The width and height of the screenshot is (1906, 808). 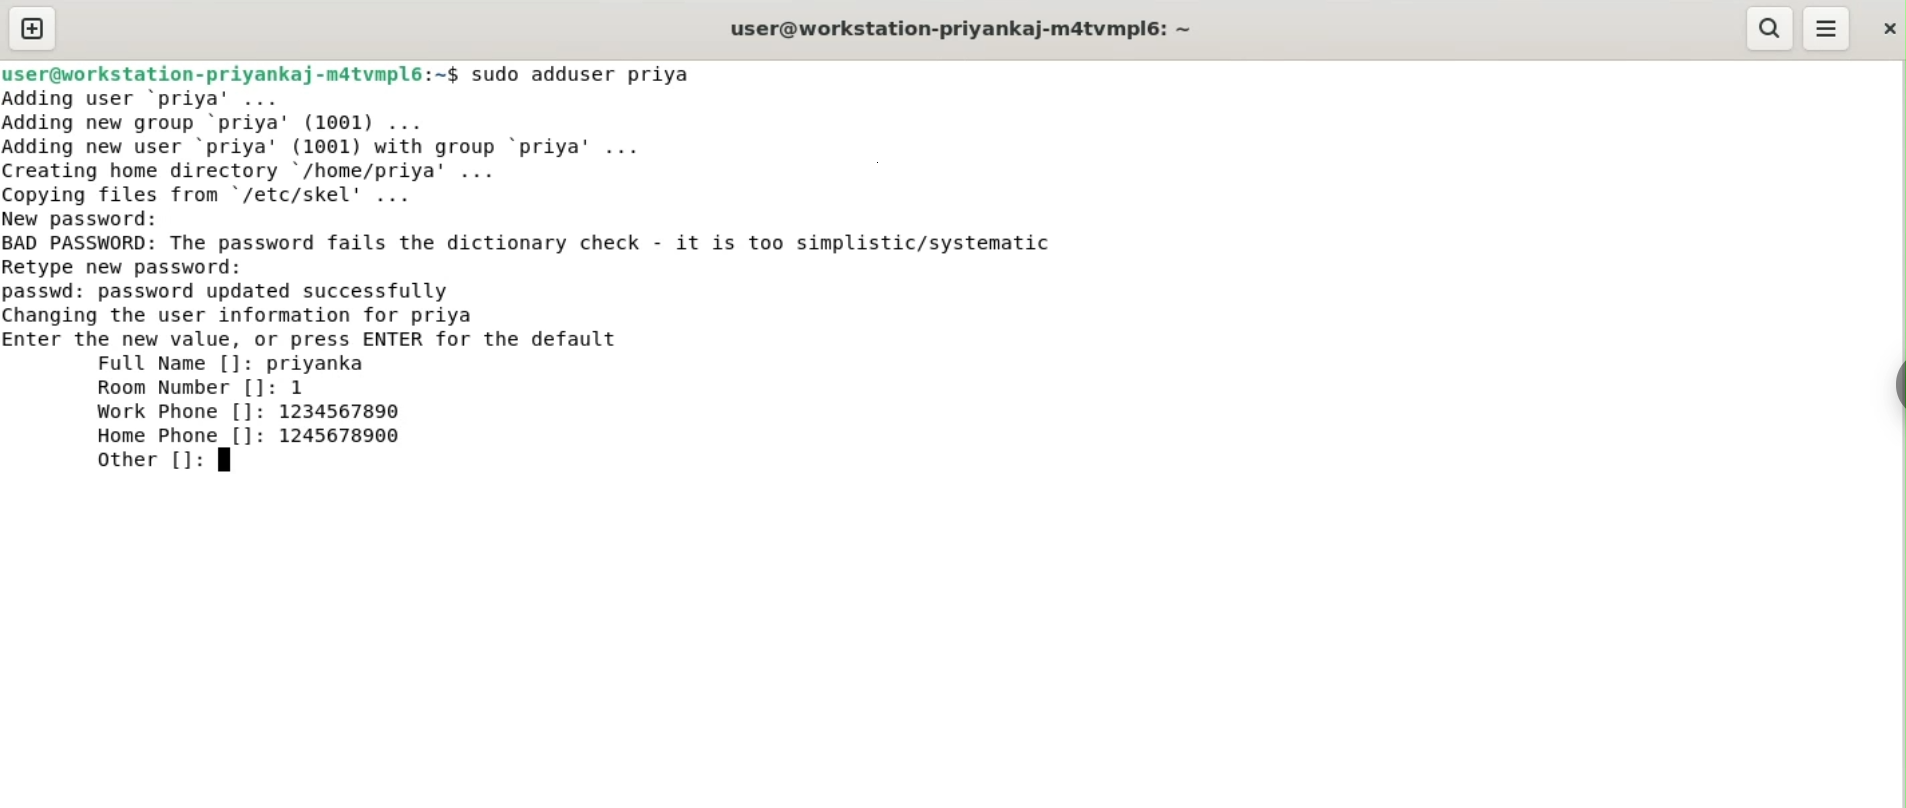 What do you see at coordinates (321, 363) in the screenshot?
I see `priyanka` at bounding box center [321, 363].